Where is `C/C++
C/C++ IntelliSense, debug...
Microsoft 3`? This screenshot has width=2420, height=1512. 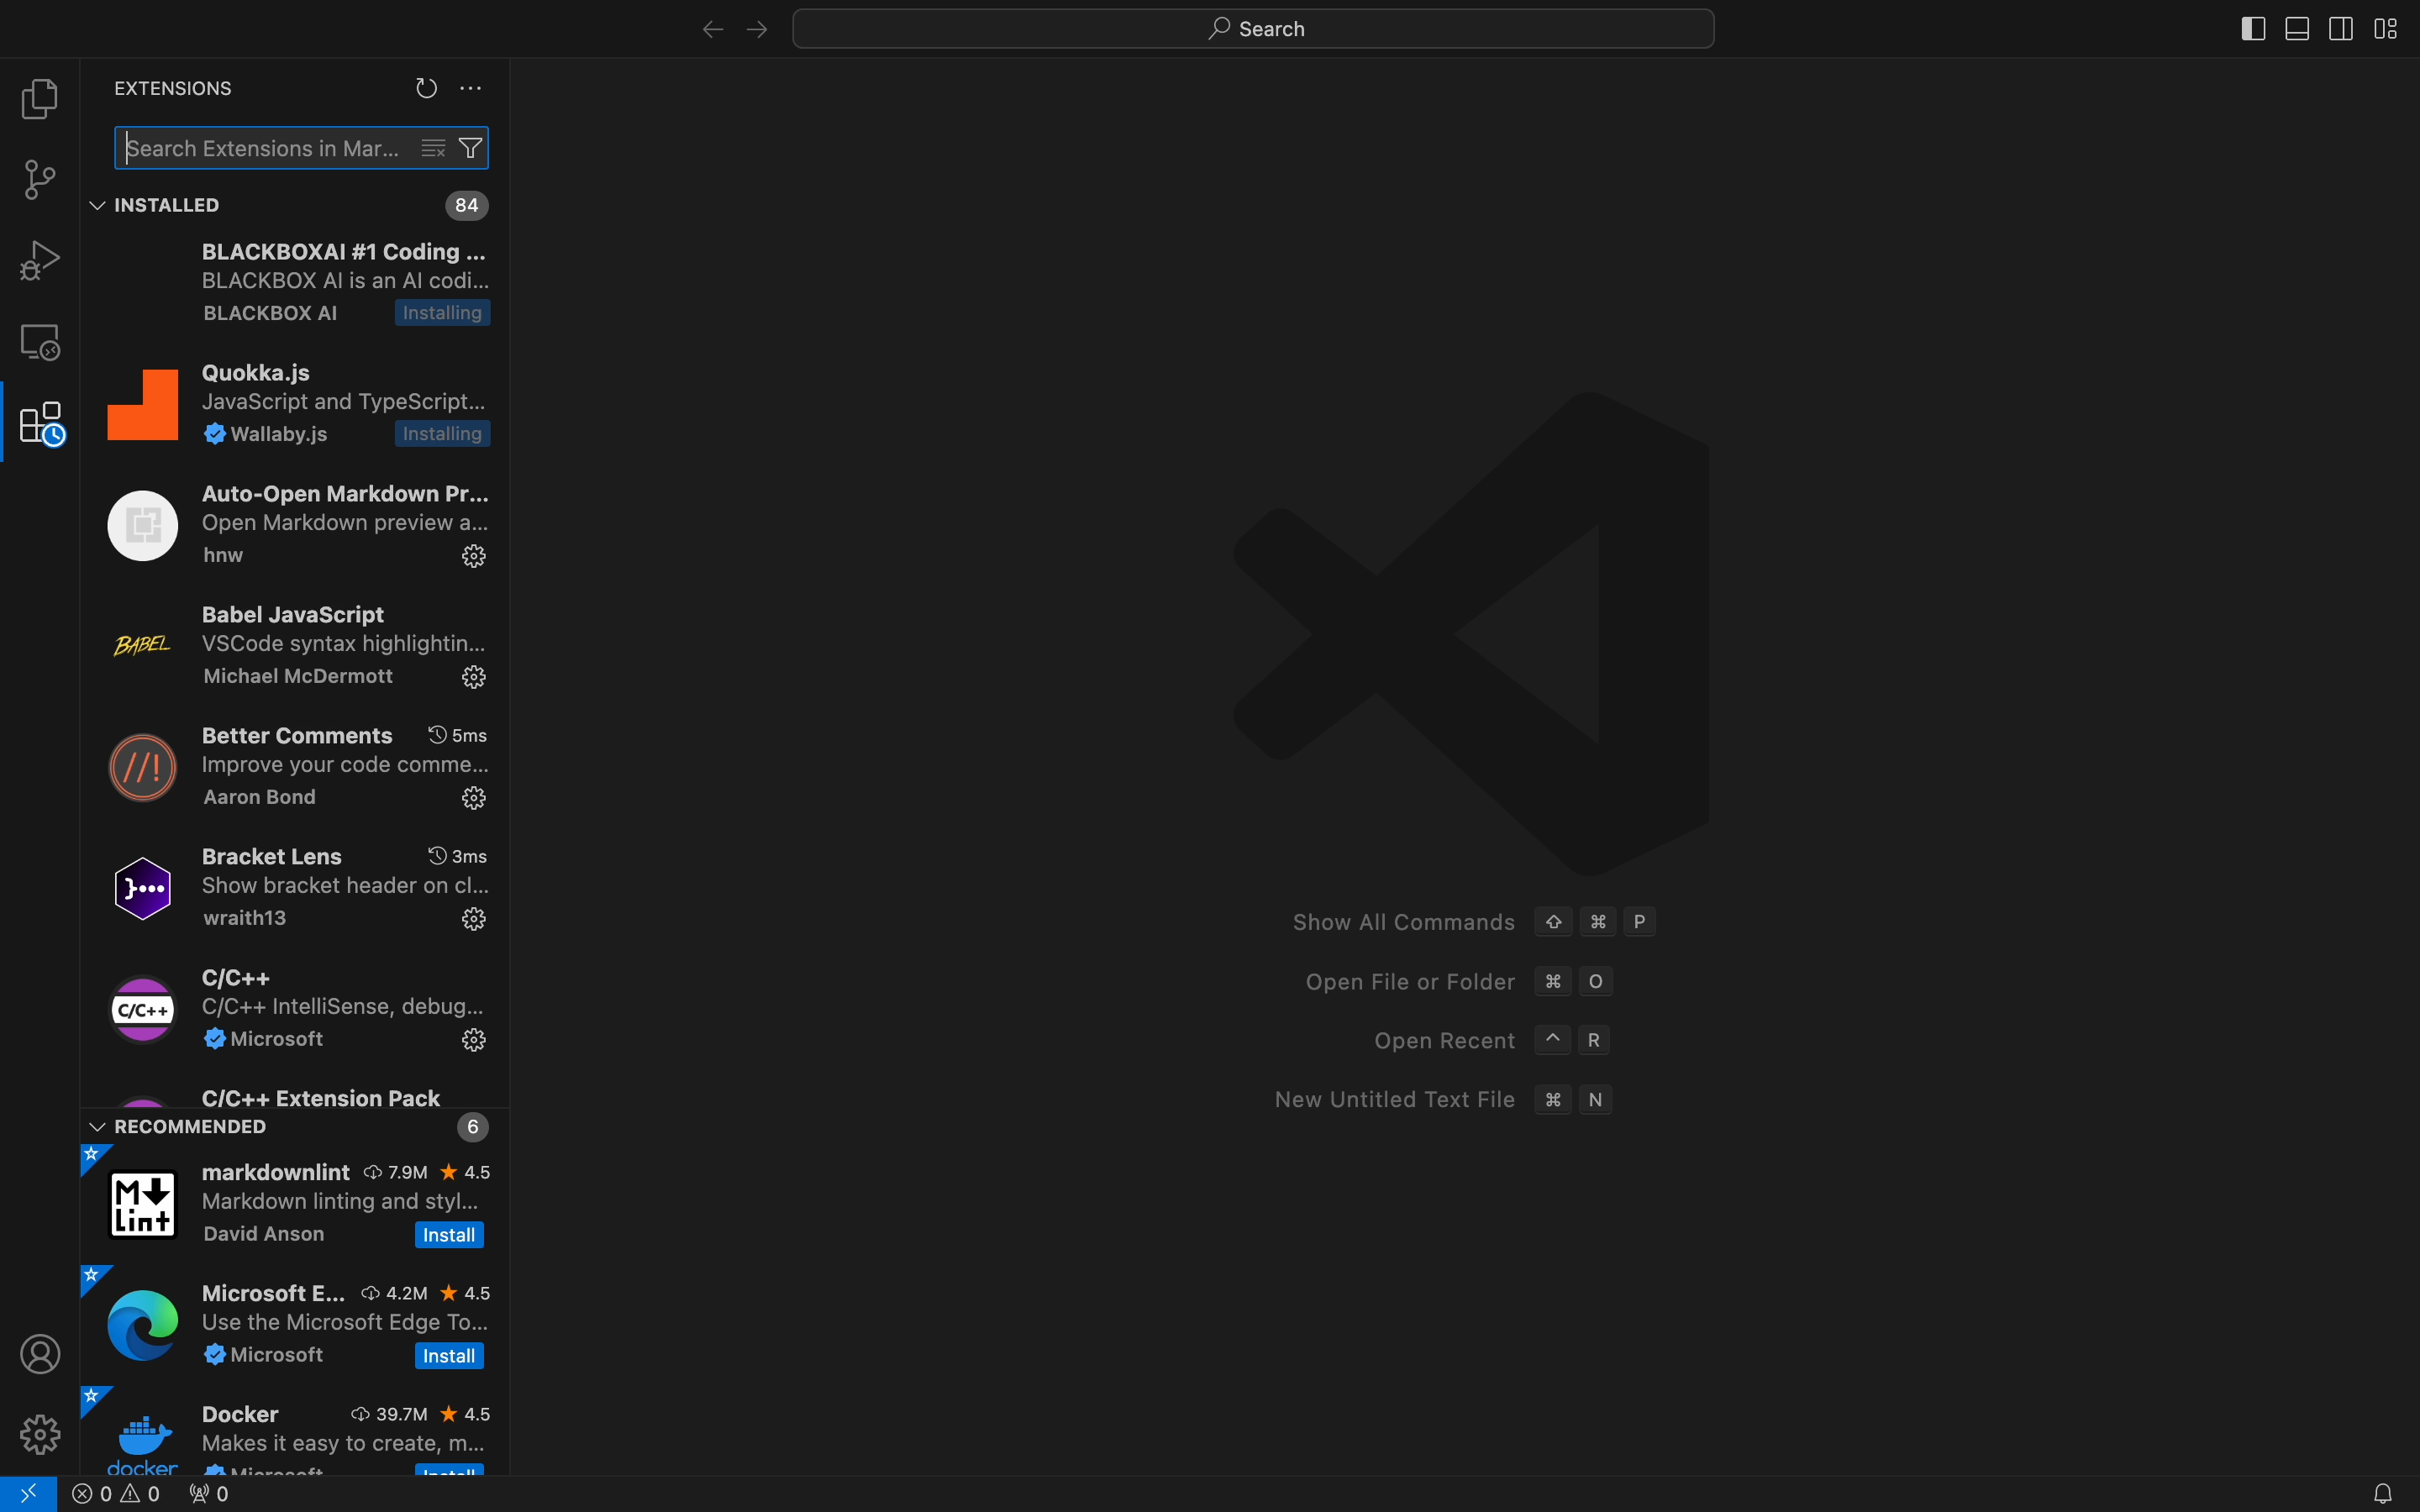
C/C++
C/C++ IntelliSense, debug...
Microsoft 3 is located at coordinates (288, 1011).